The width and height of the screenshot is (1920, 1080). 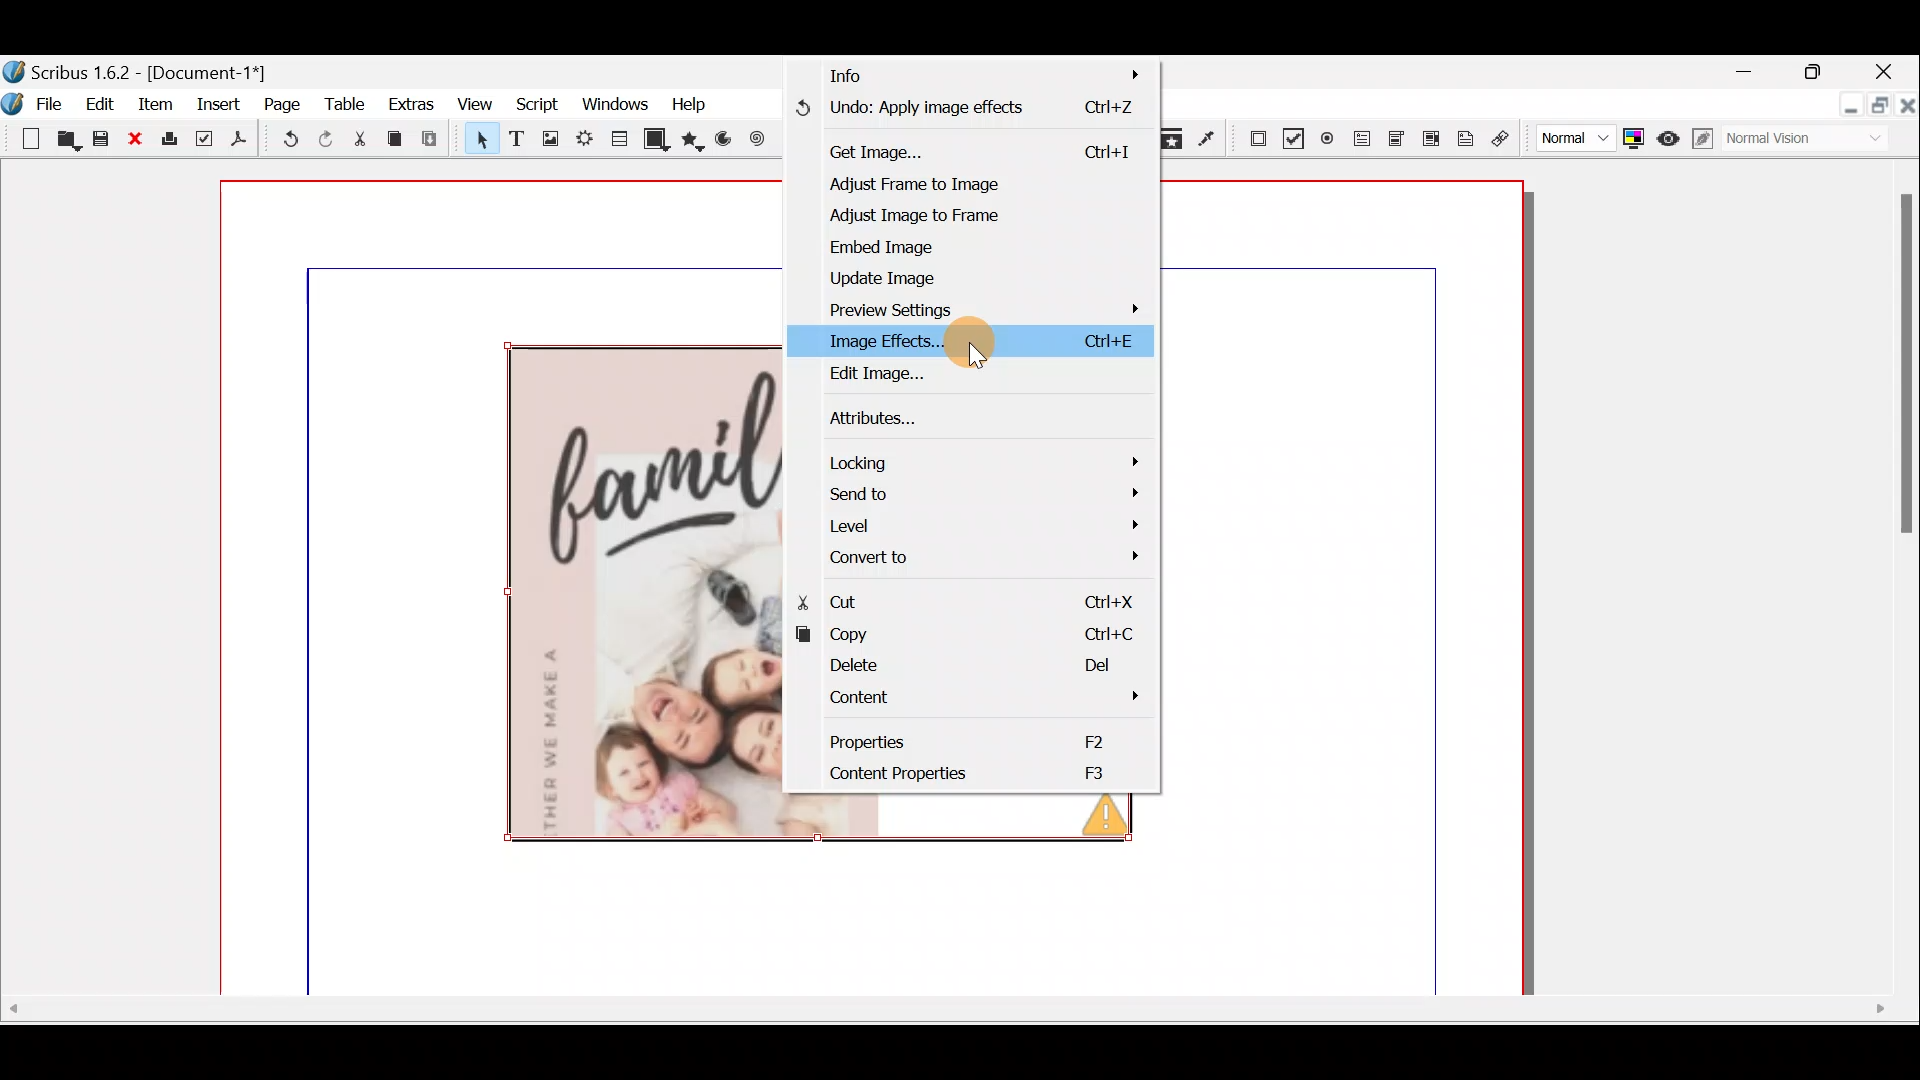 I want to click on Properties, so click(x=986, y=742).